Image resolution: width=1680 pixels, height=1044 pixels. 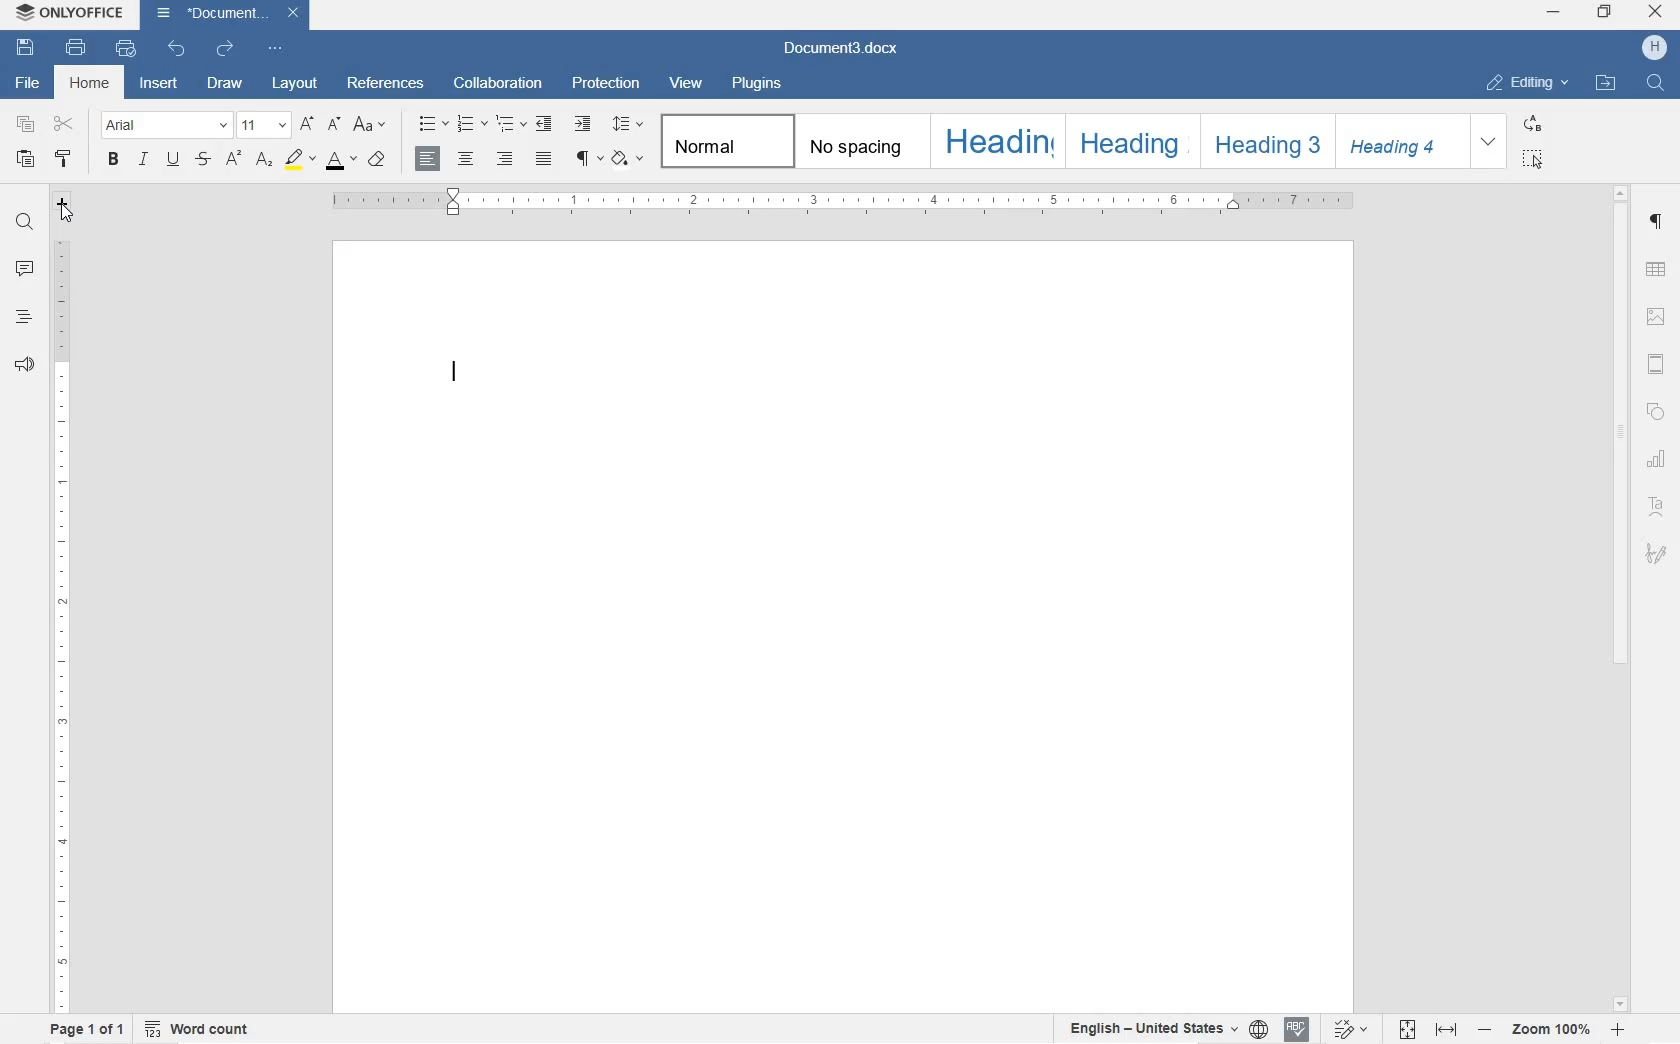 I want to click on NO SPACING, so click(x=859, y=141).